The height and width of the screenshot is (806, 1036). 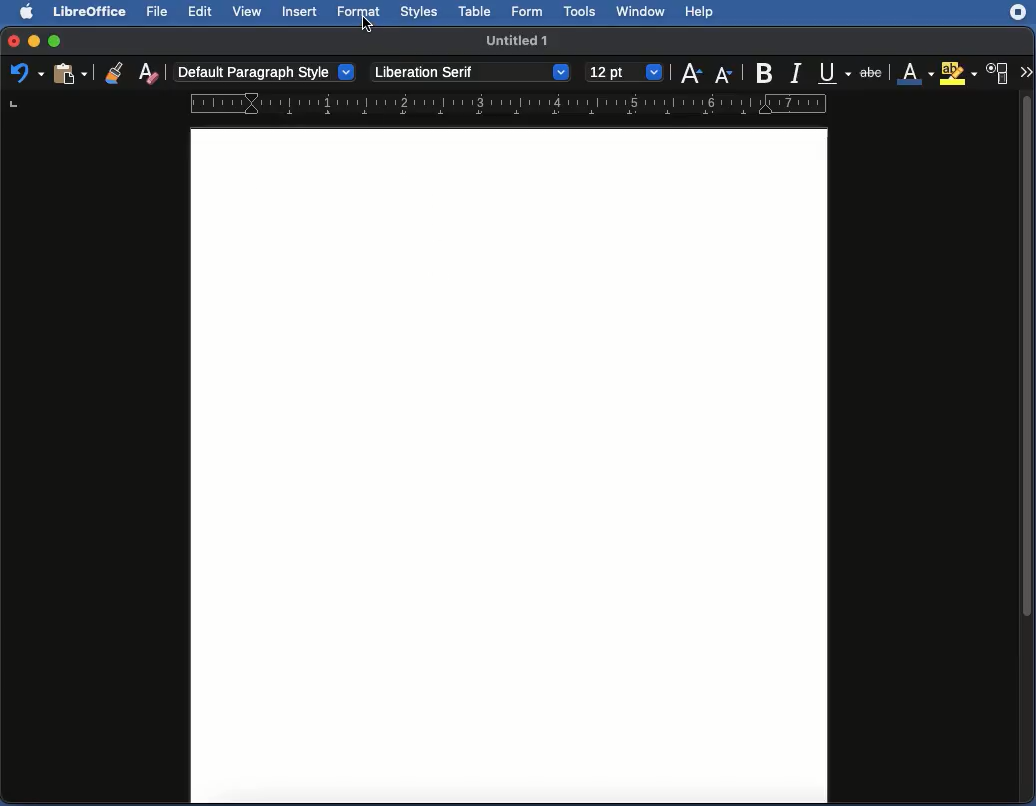 What do you see at coordinates (161, 13) in the screenshot?
I see `File` at bounding box center [161, 13].